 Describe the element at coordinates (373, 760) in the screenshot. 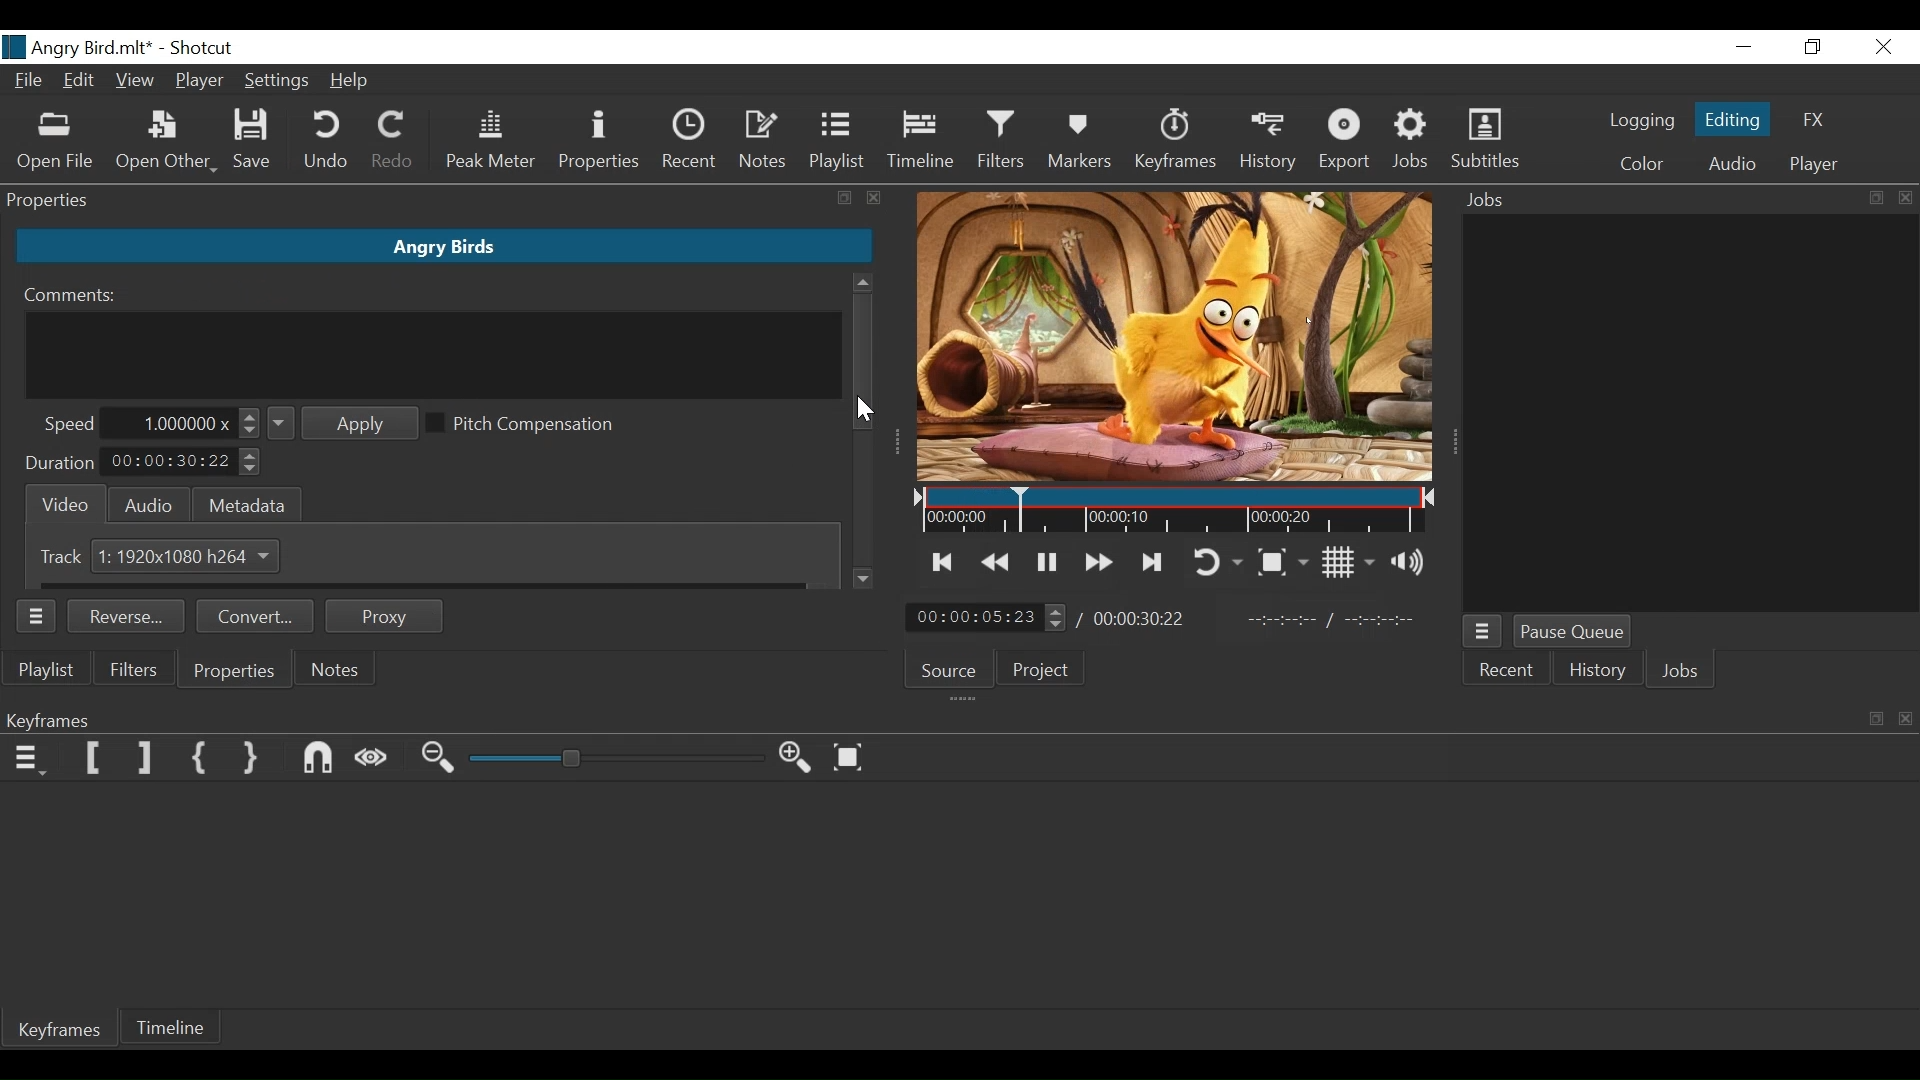

I see `Scrub while dragging` at that location.